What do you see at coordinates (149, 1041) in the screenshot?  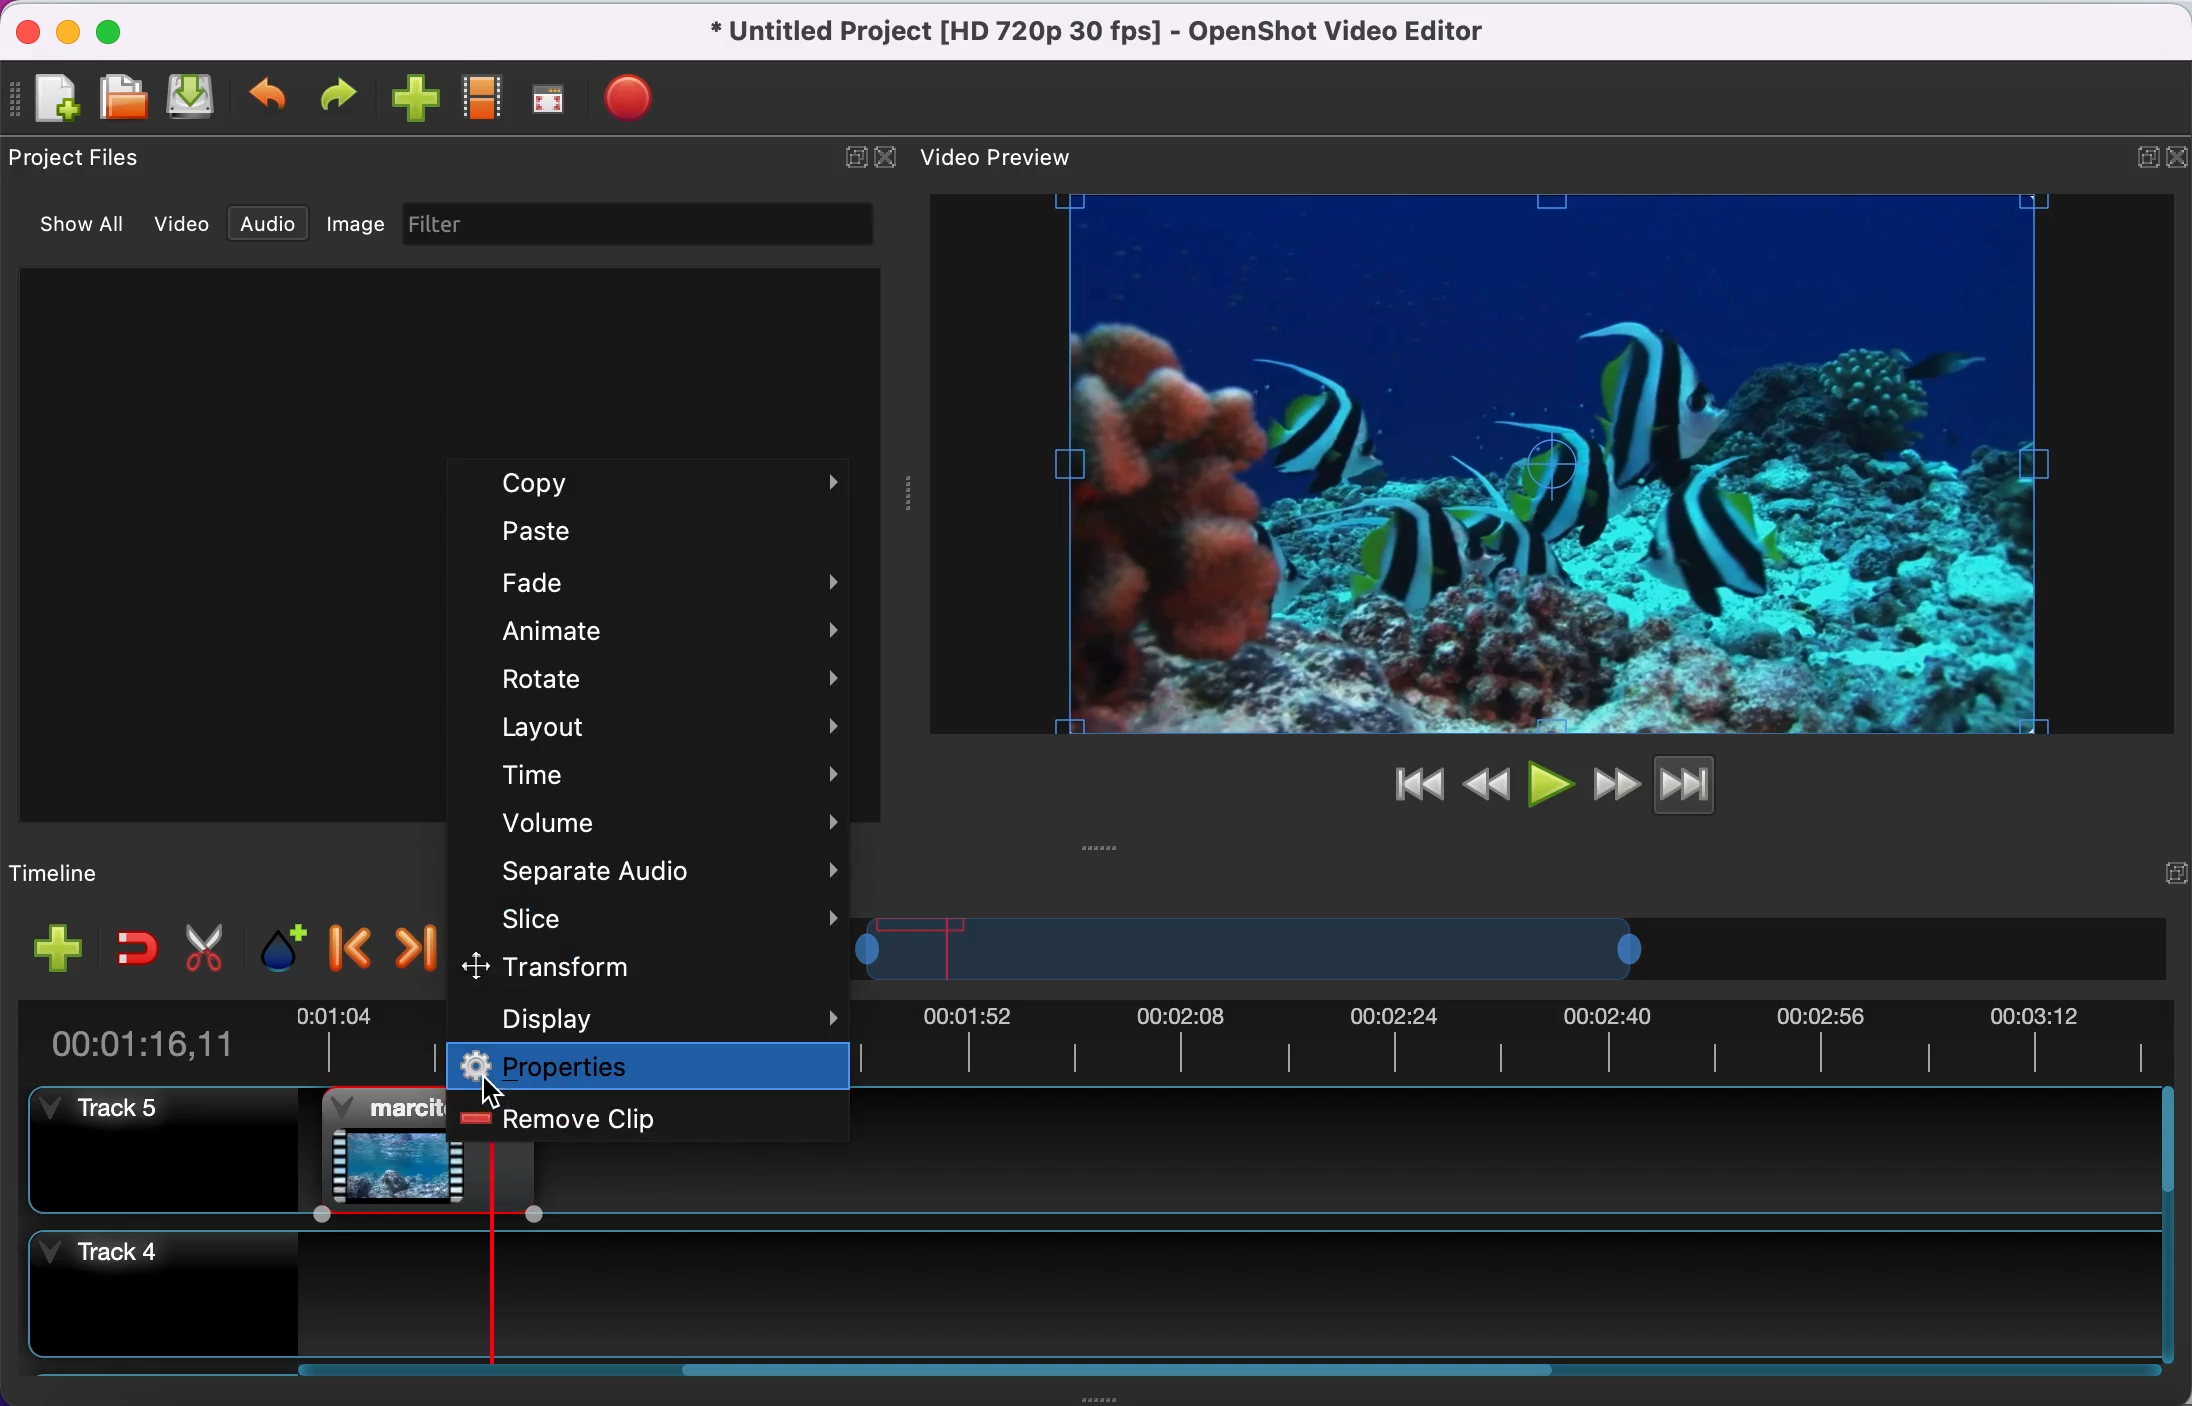 I see `time duration` at bounding box center [149, 1041].